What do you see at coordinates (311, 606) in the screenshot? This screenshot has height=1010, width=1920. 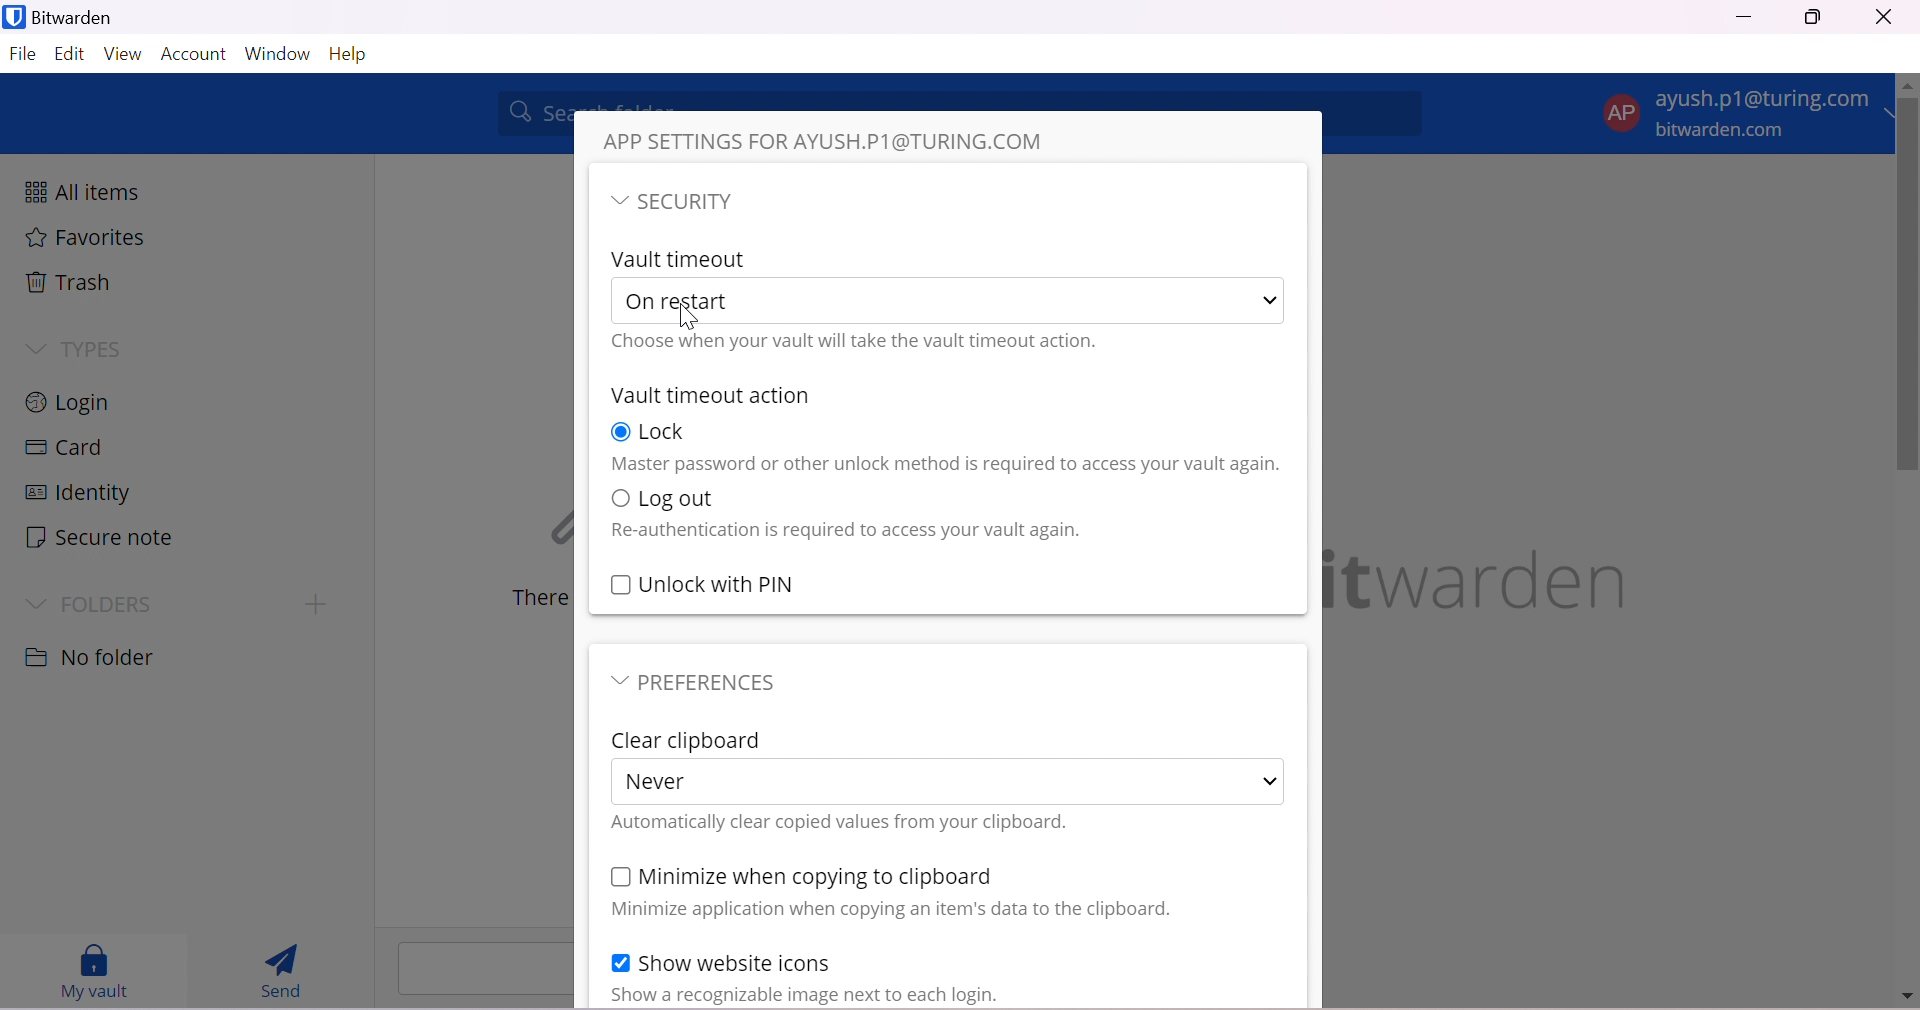 I see `create folder` at bounding box center [311, 606].